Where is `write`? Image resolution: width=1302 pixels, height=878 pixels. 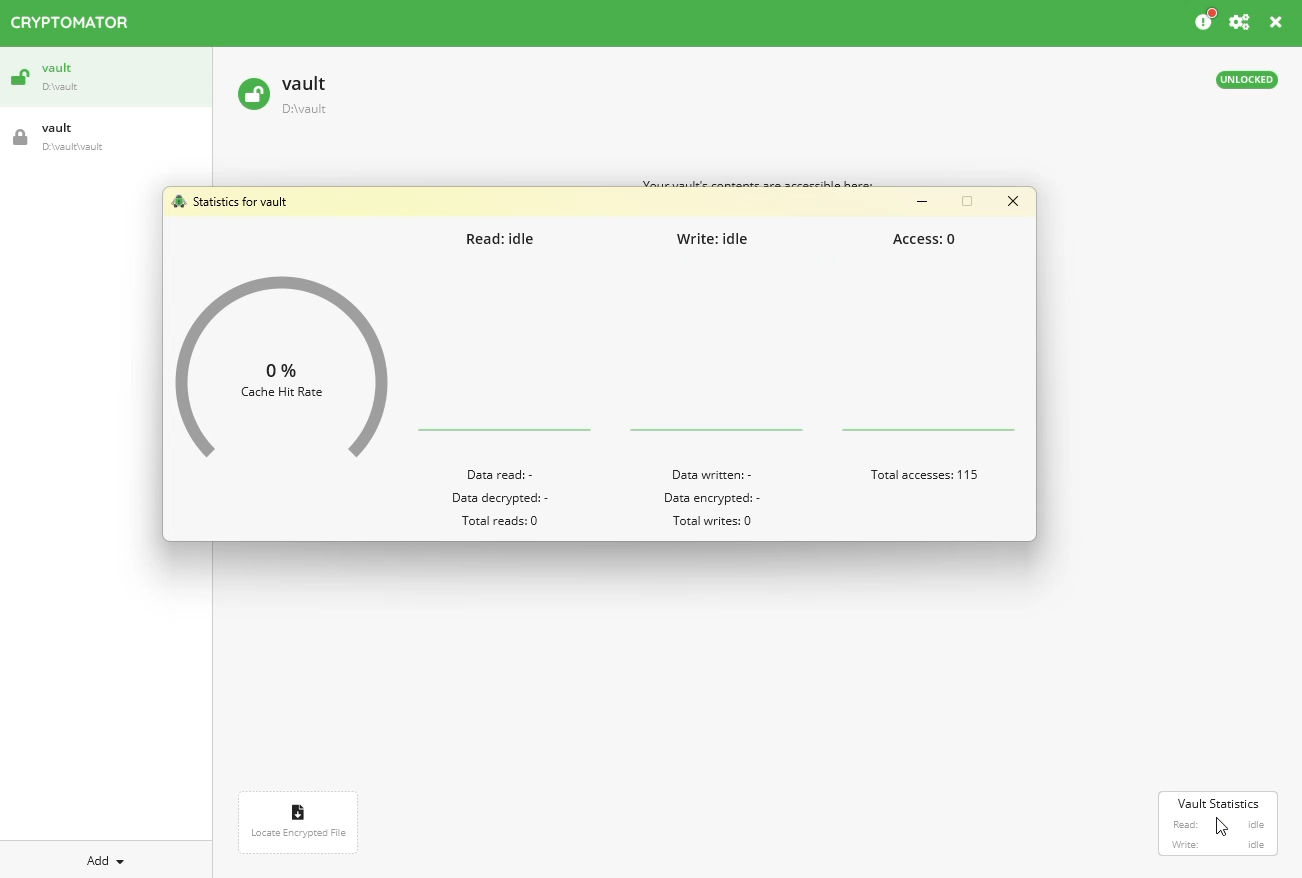
write is located at coordinates (714, 238).